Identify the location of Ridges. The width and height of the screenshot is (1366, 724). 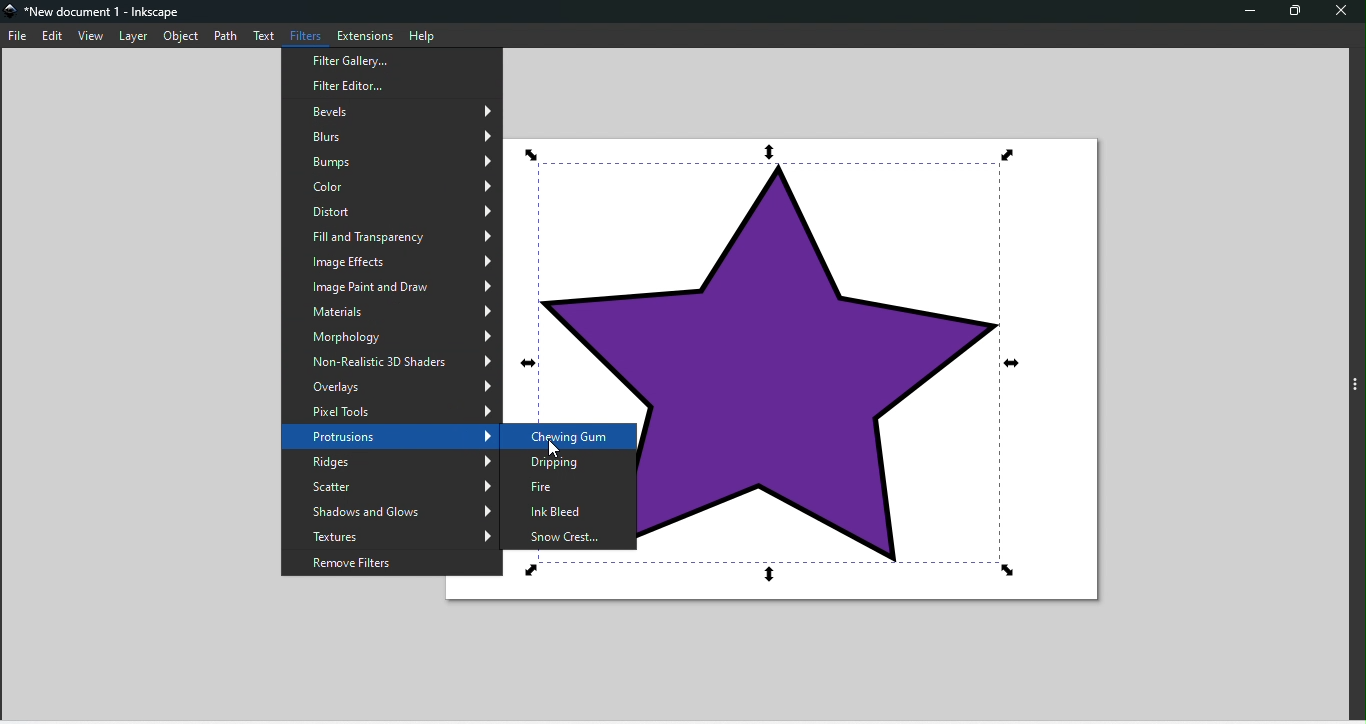
(394, 462).